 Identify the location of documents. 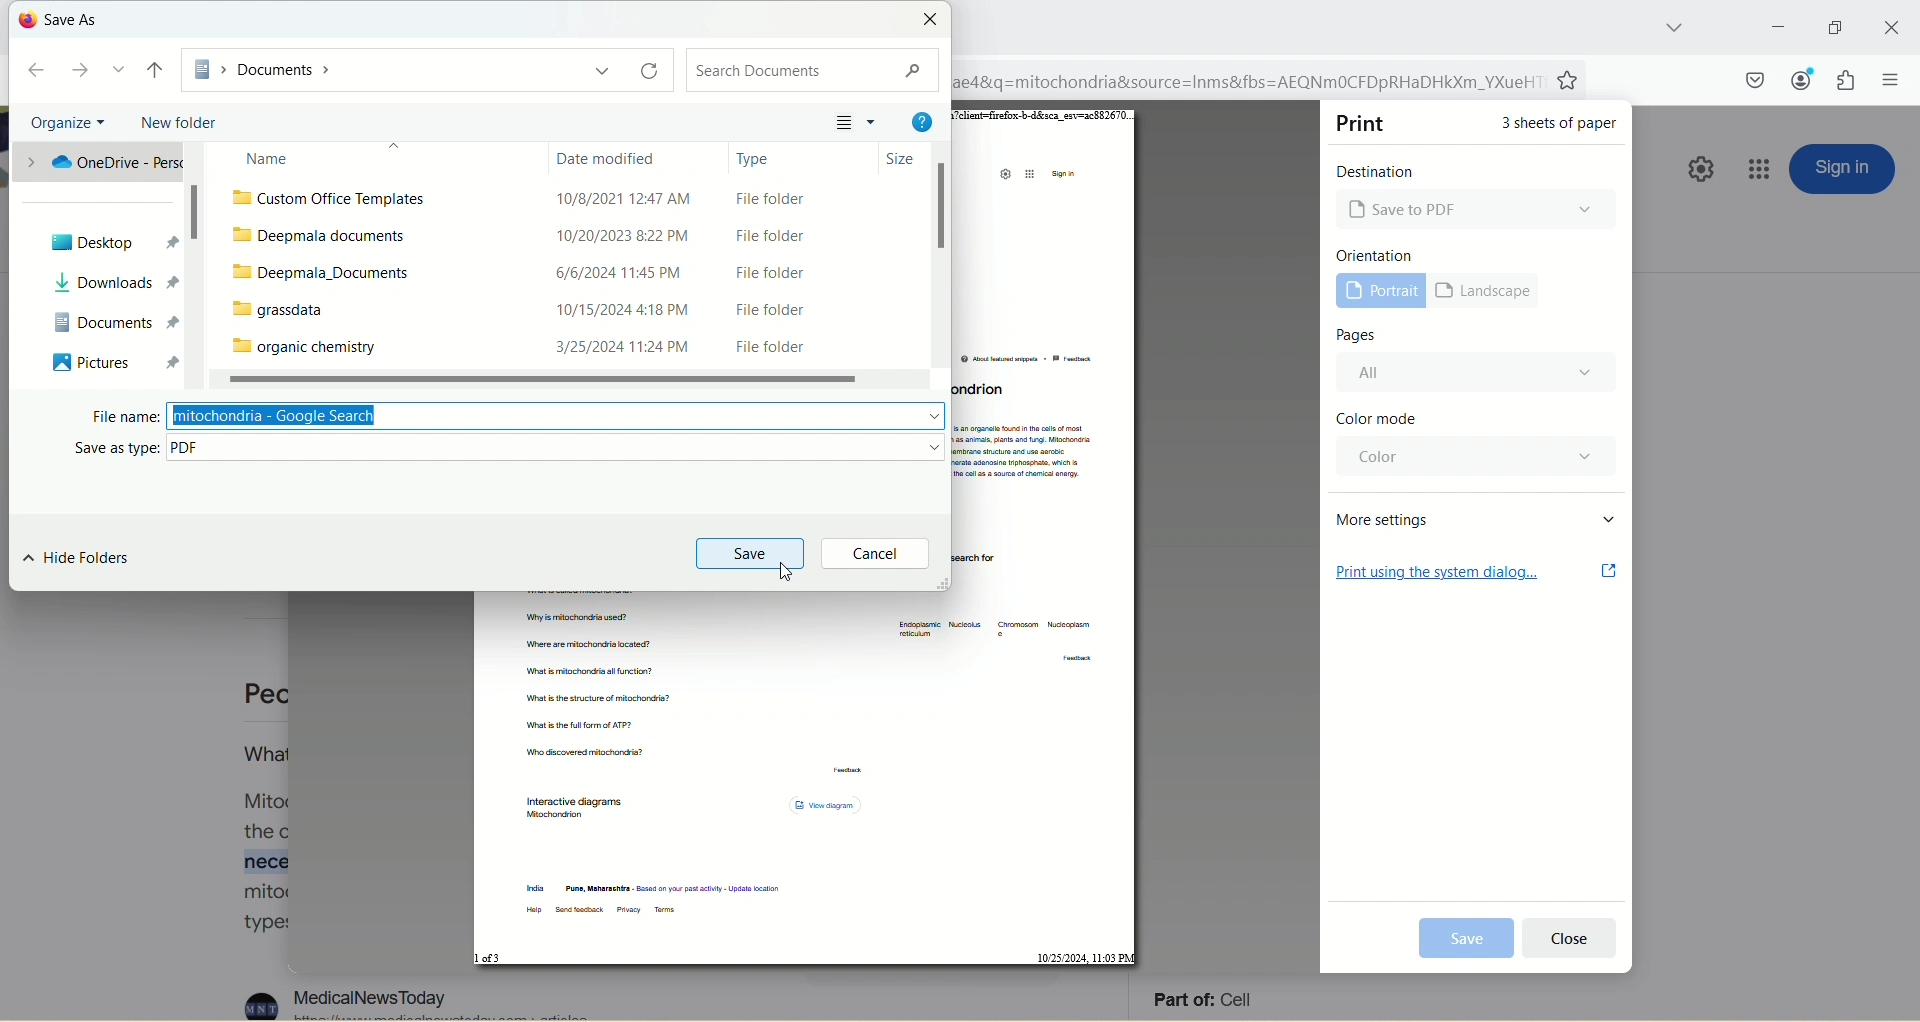
(113, 325).